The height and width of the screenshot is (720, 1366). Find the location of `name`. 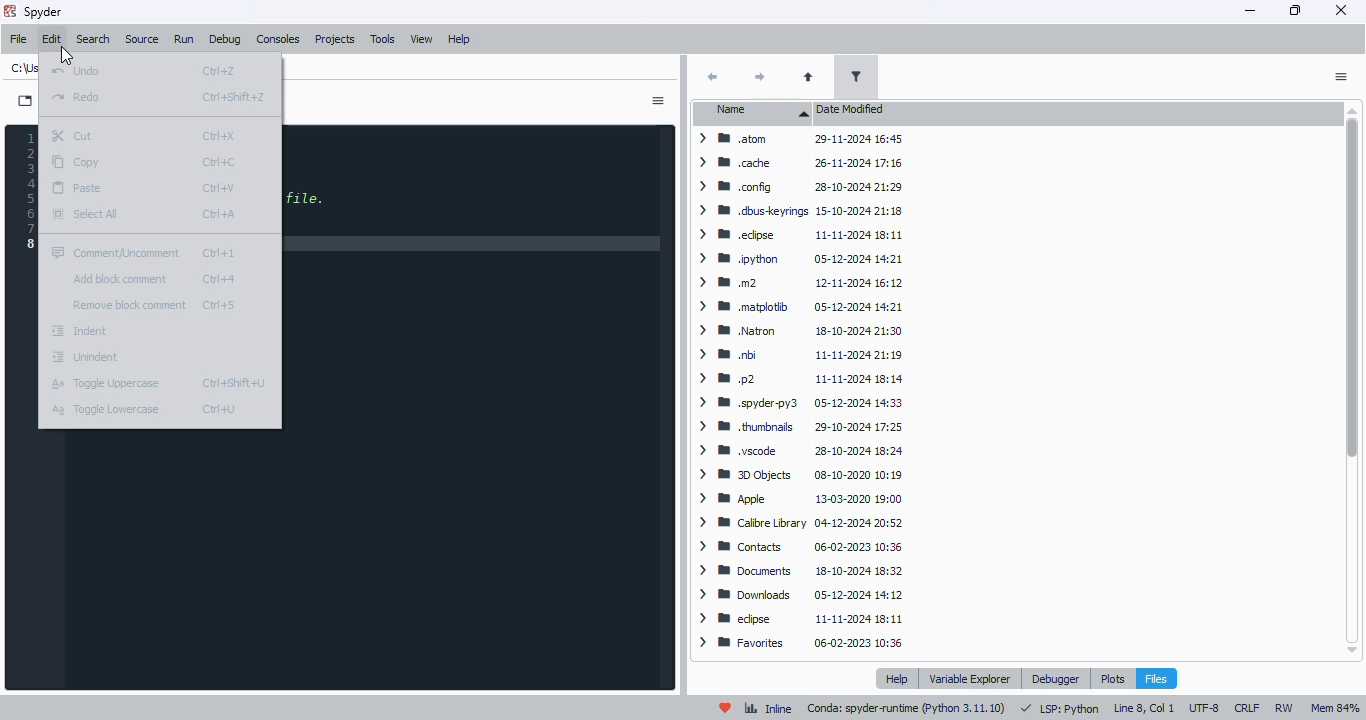

name is located at coordinates (757, 112).